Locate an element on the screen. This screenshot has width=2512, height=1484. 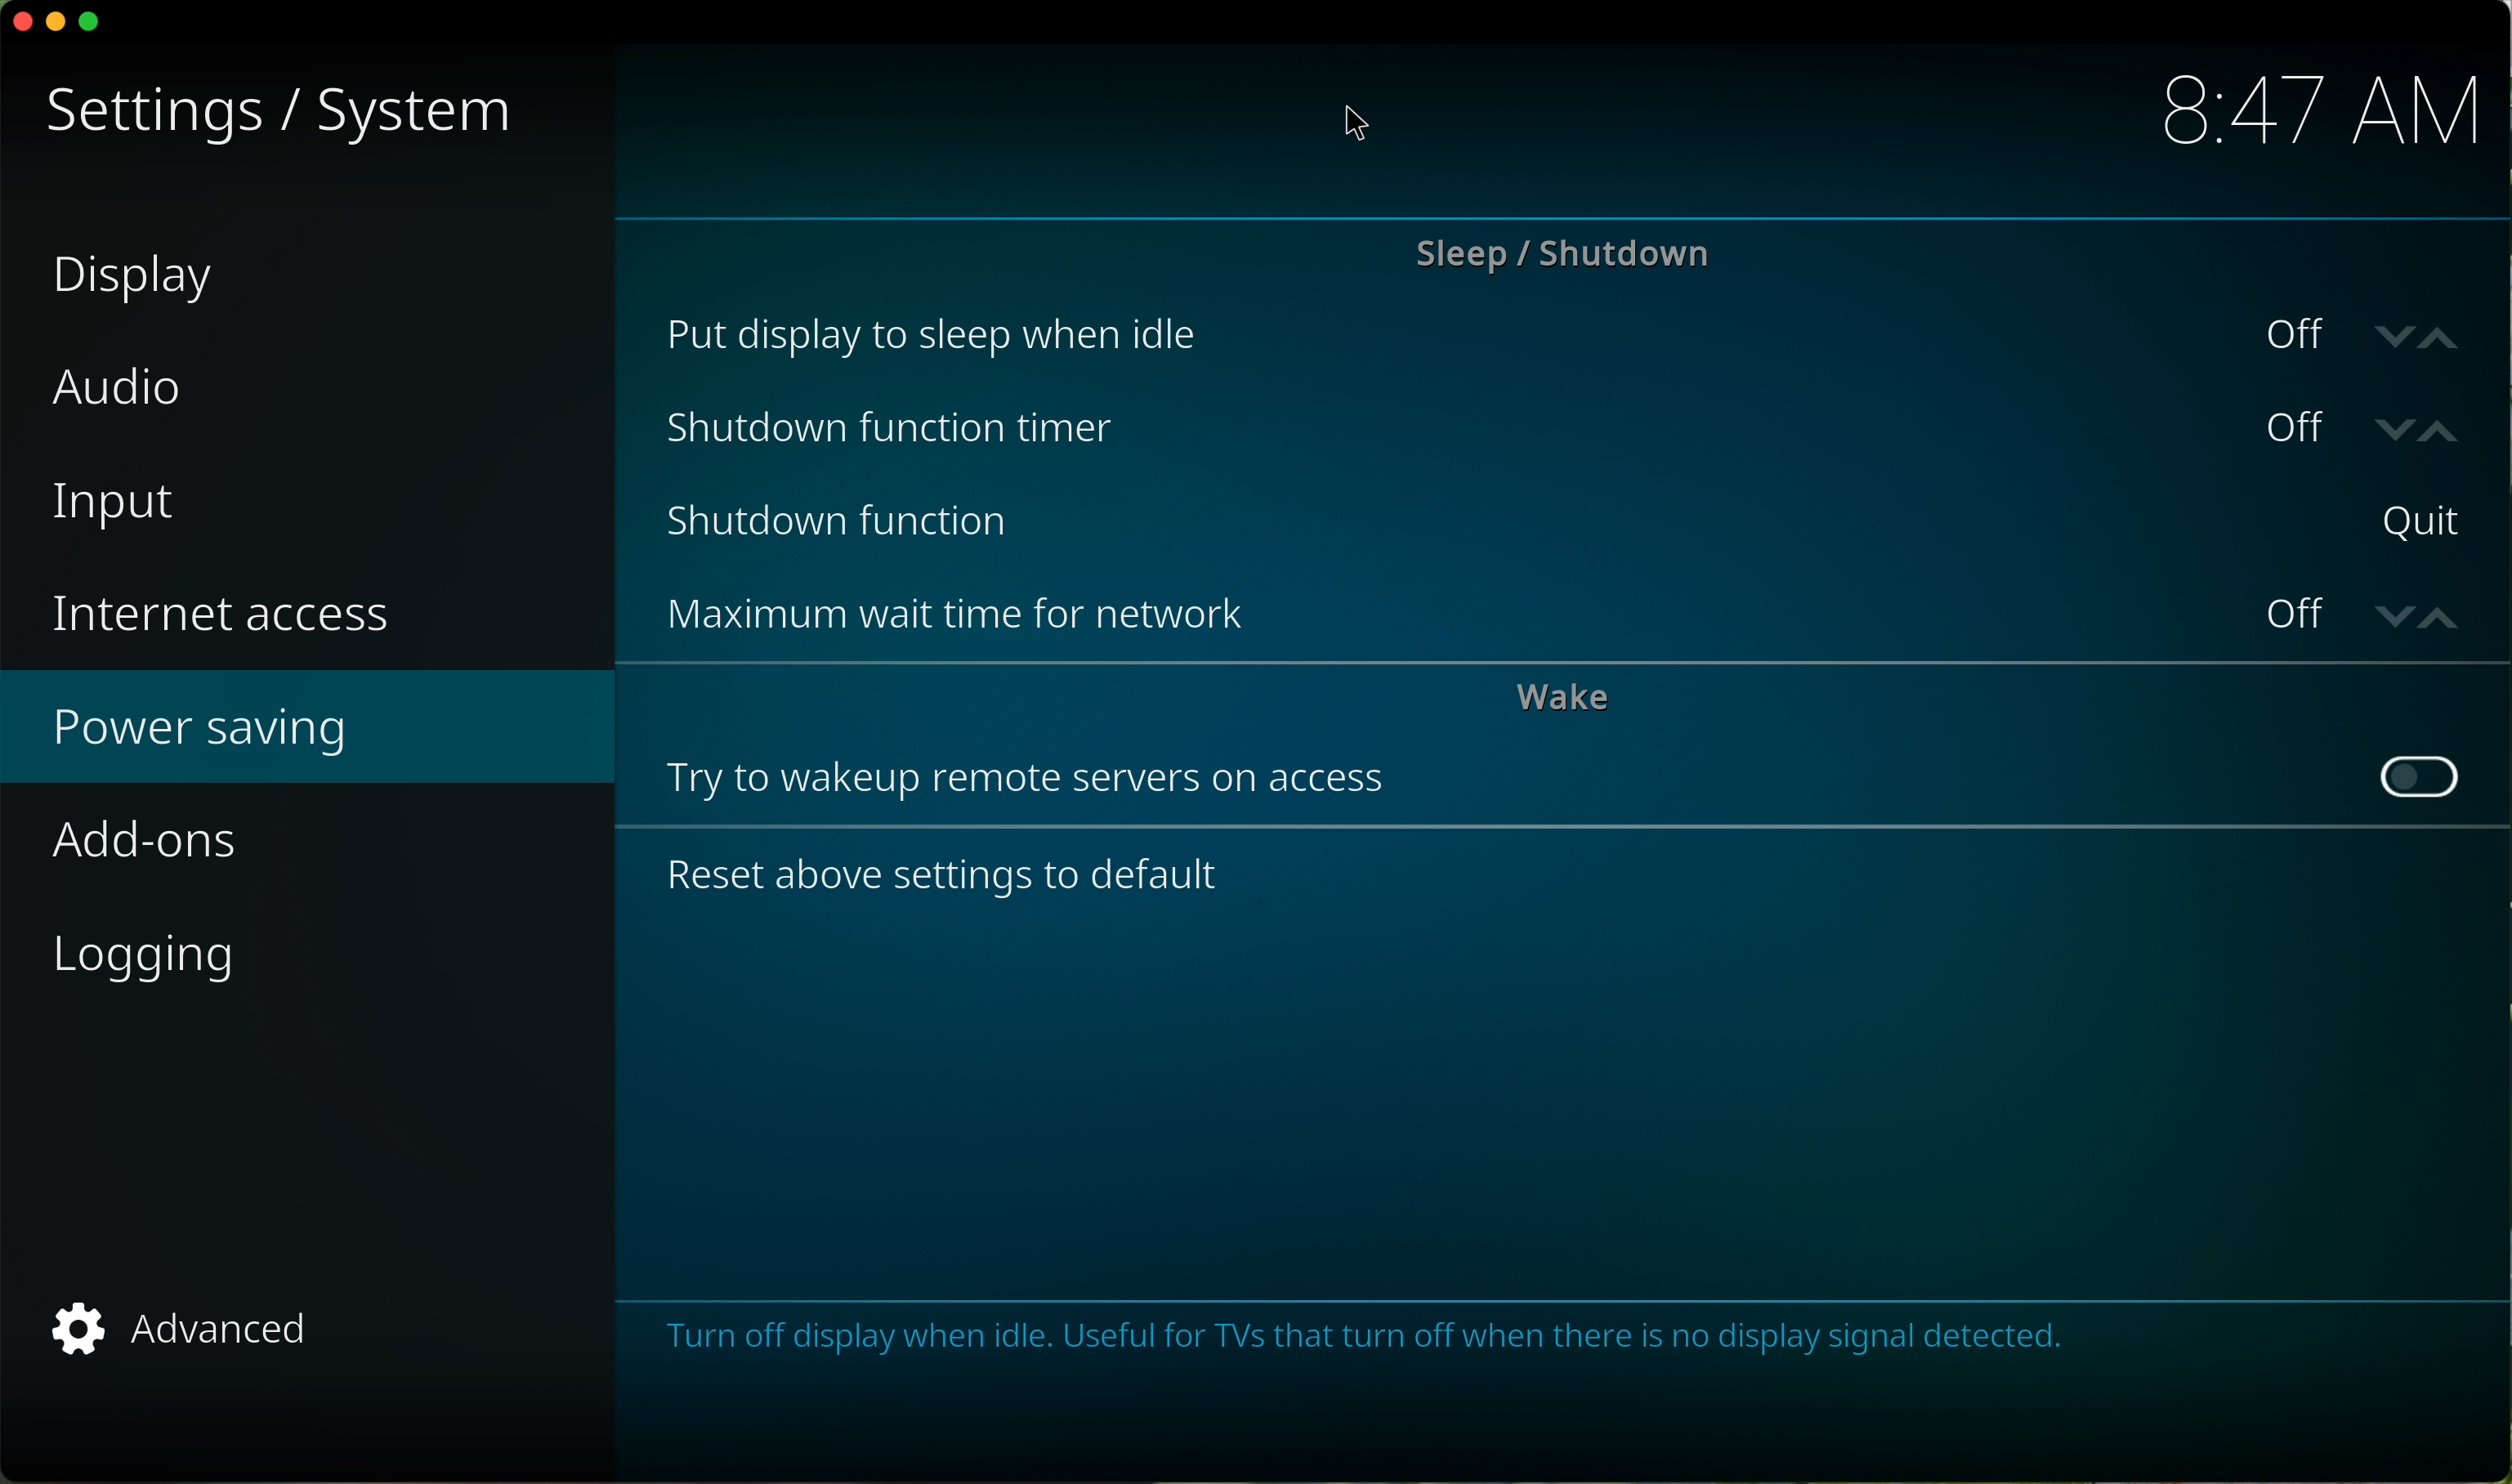
add-ons is located at coordinates (160, 847).